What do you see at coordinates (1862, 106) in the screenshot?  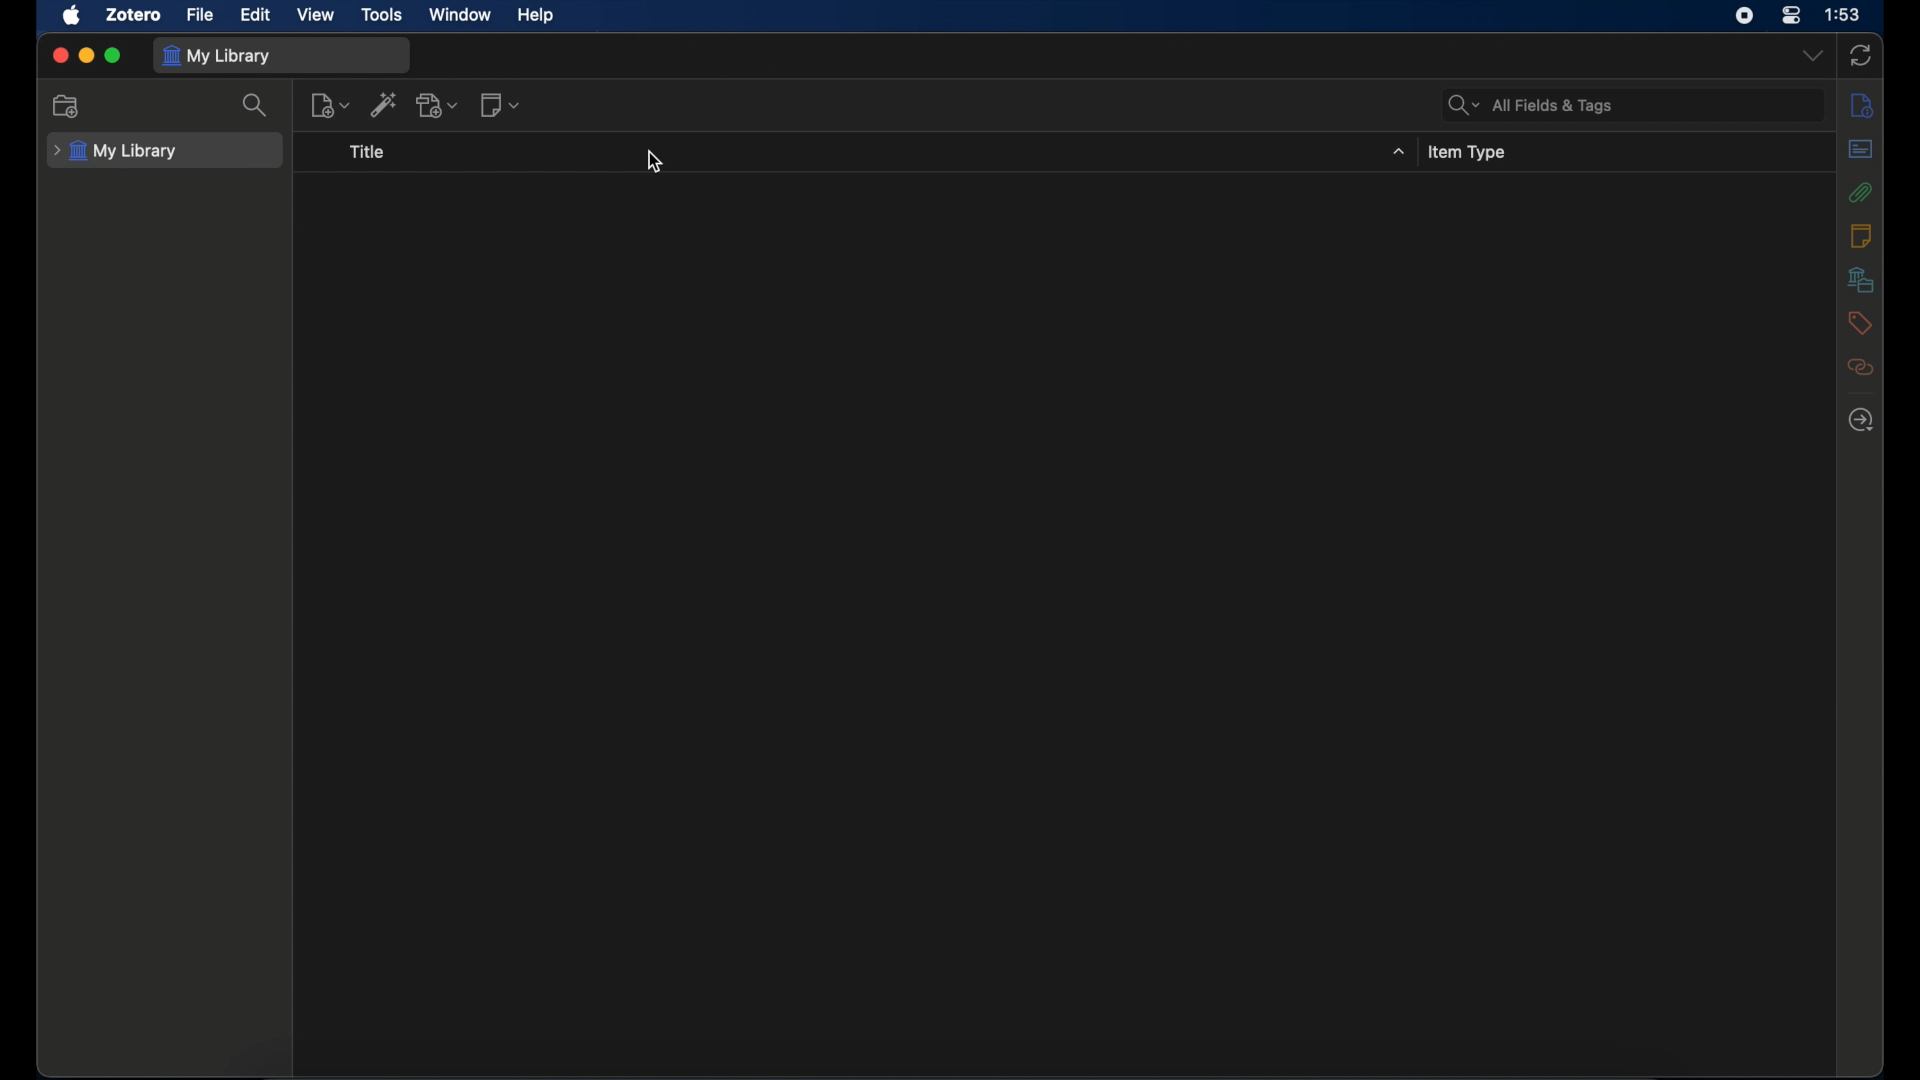 I see `info` at bounding box center [1862, 106].